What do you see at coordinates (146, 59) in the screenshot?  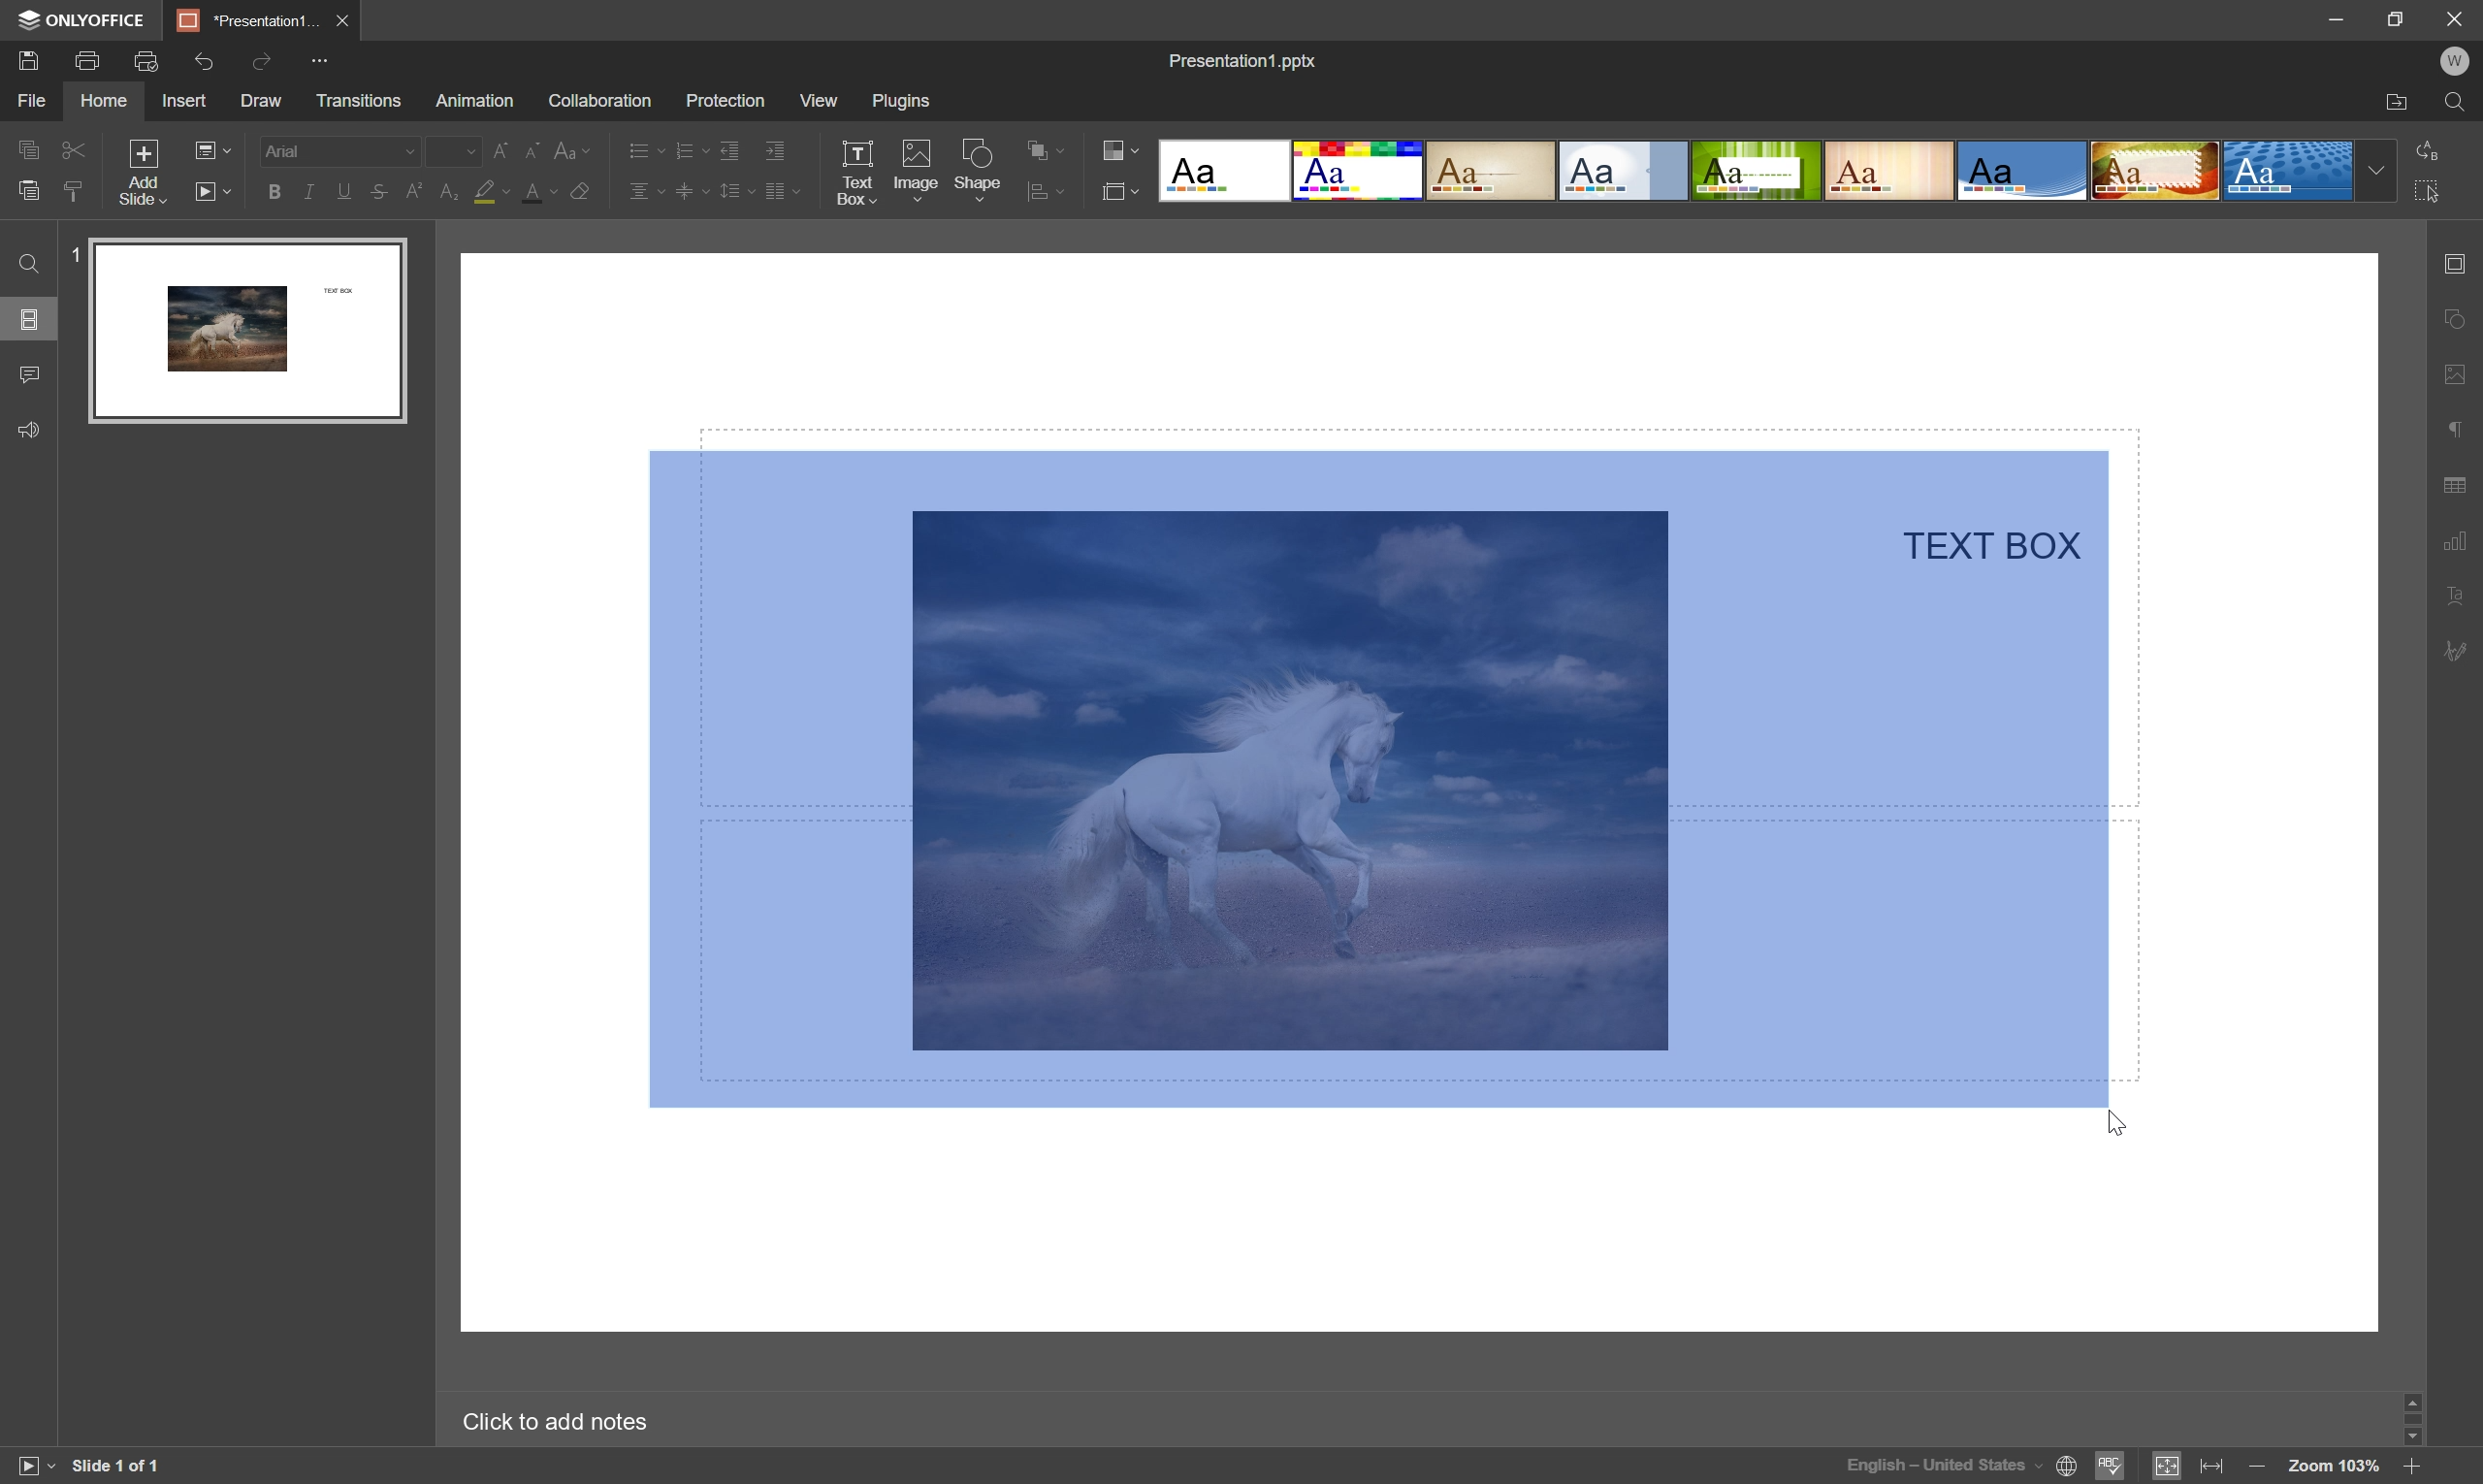 I see `print preview` at bounding box center [146, 59].